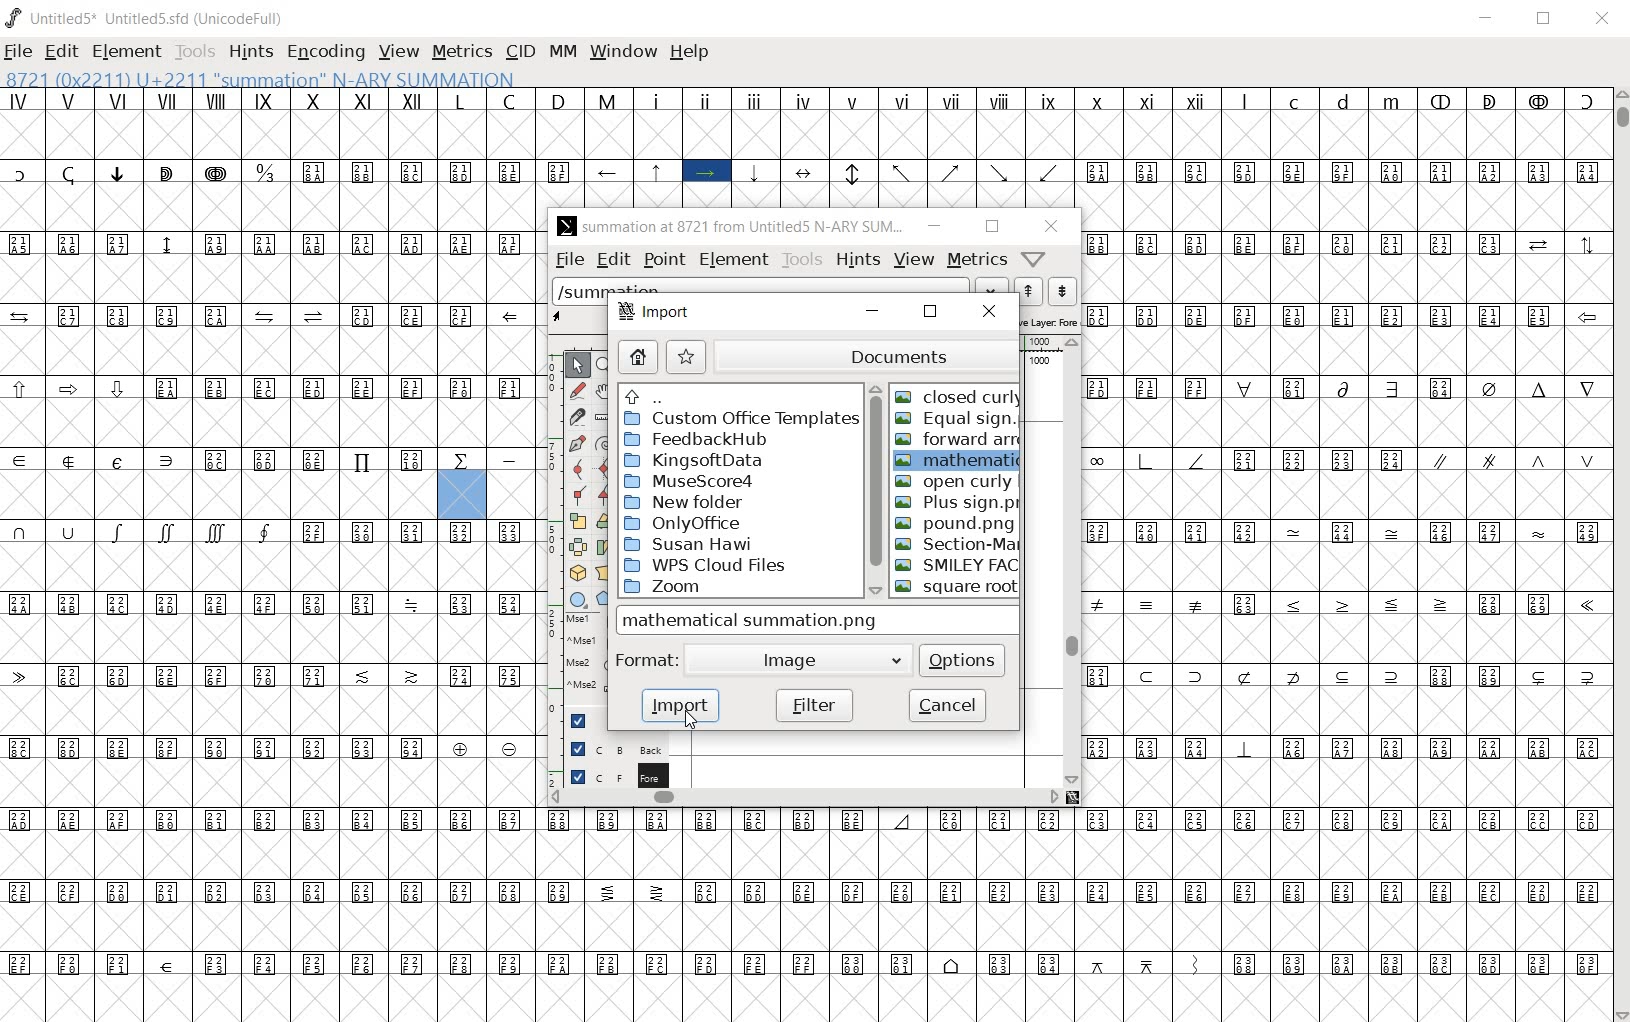 This screenshot has height=1022, width=1630. Describe the element at coordinates (193, 50) in the screenshot. I see `TOOLS` at that location.